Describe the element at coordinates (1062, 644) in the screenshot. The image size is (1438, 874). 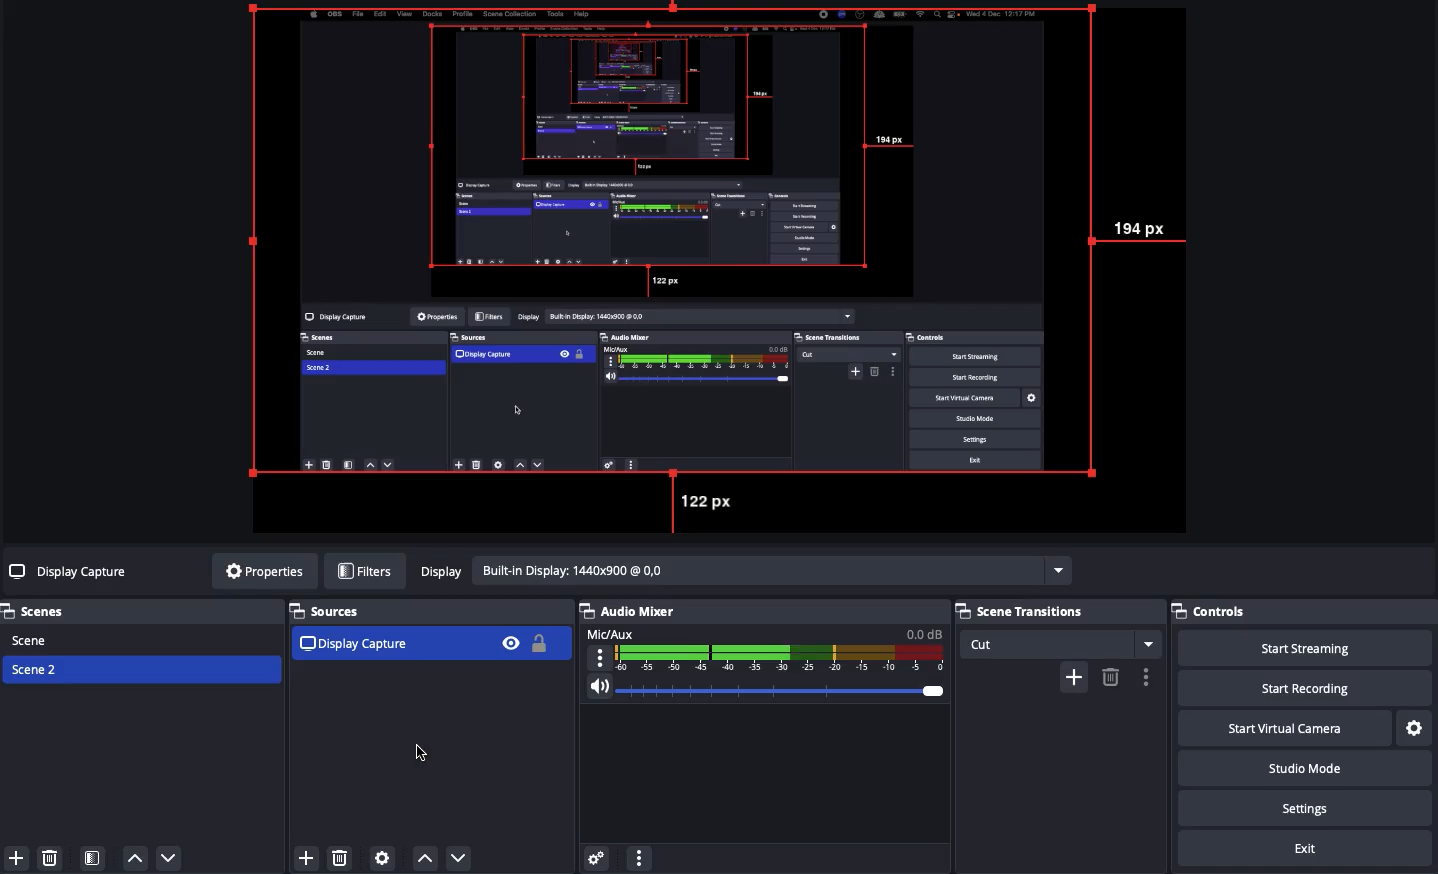
I see `Cut` at that location.